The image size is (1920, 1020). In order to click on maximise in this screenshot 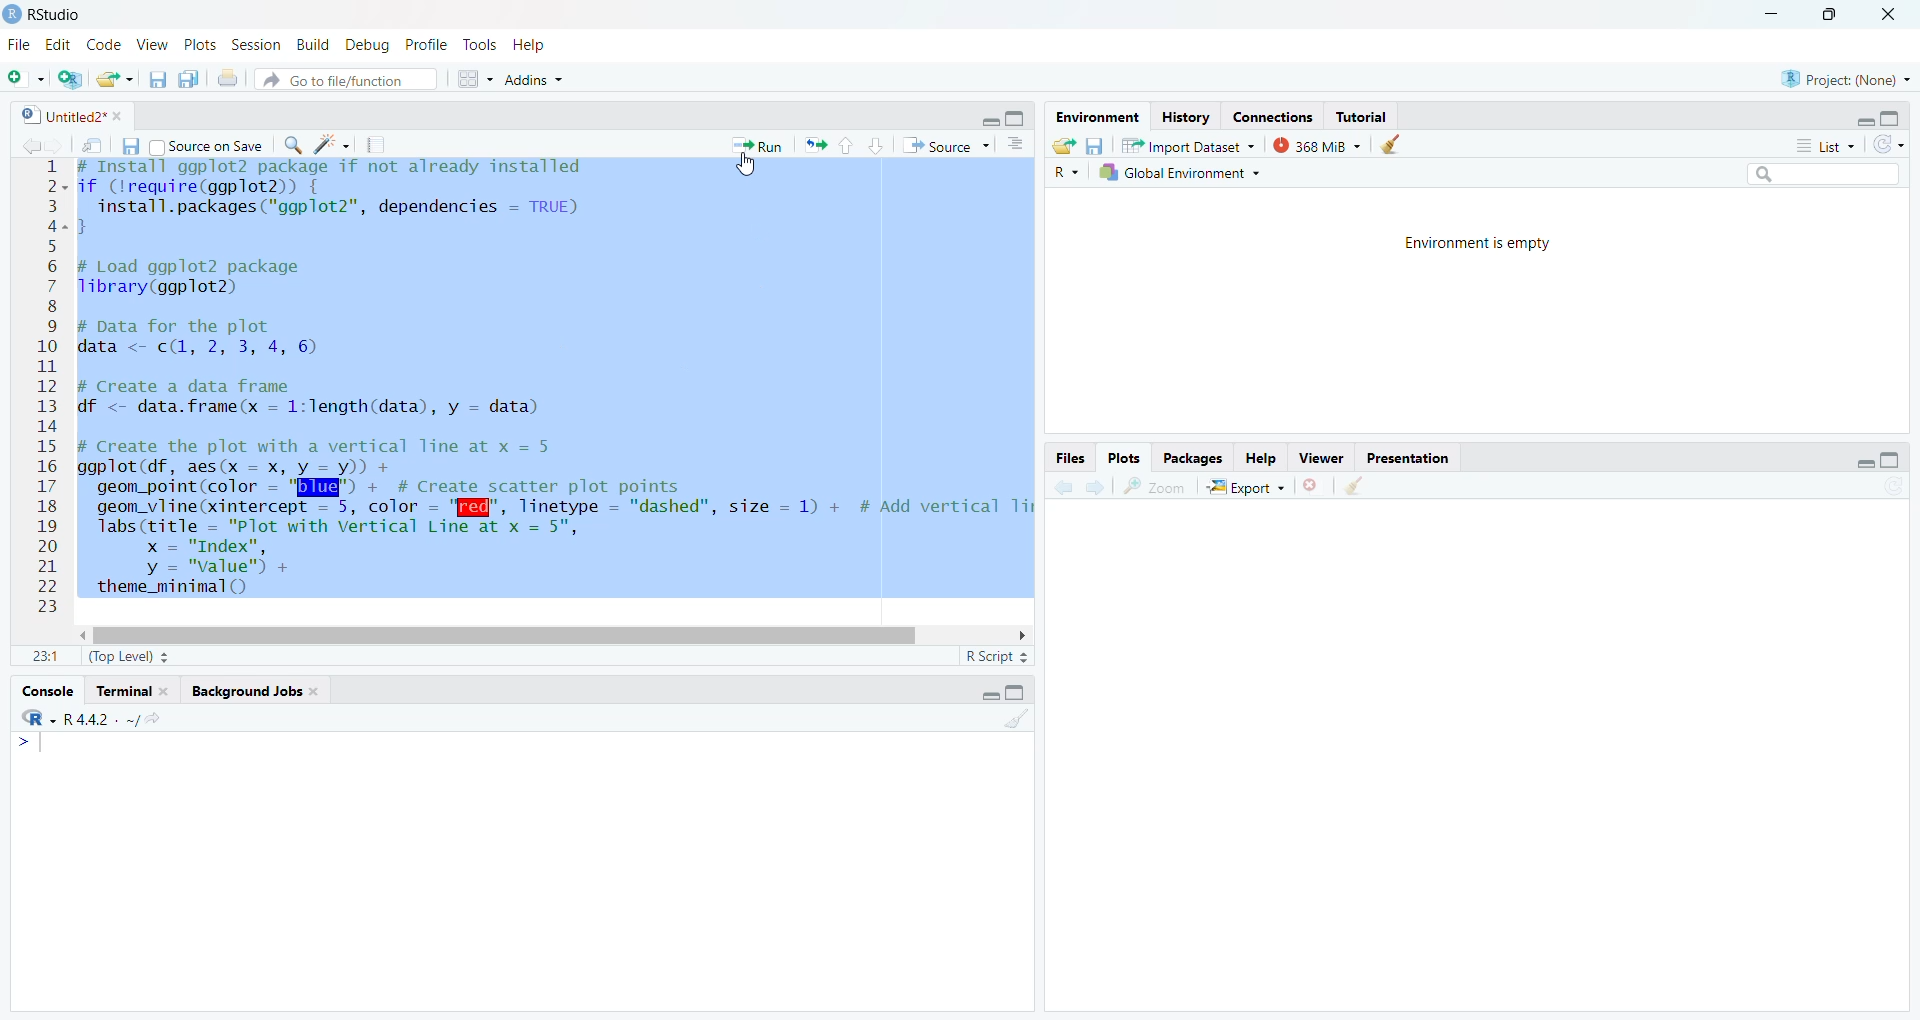, I will do `click(1893, 117)`.